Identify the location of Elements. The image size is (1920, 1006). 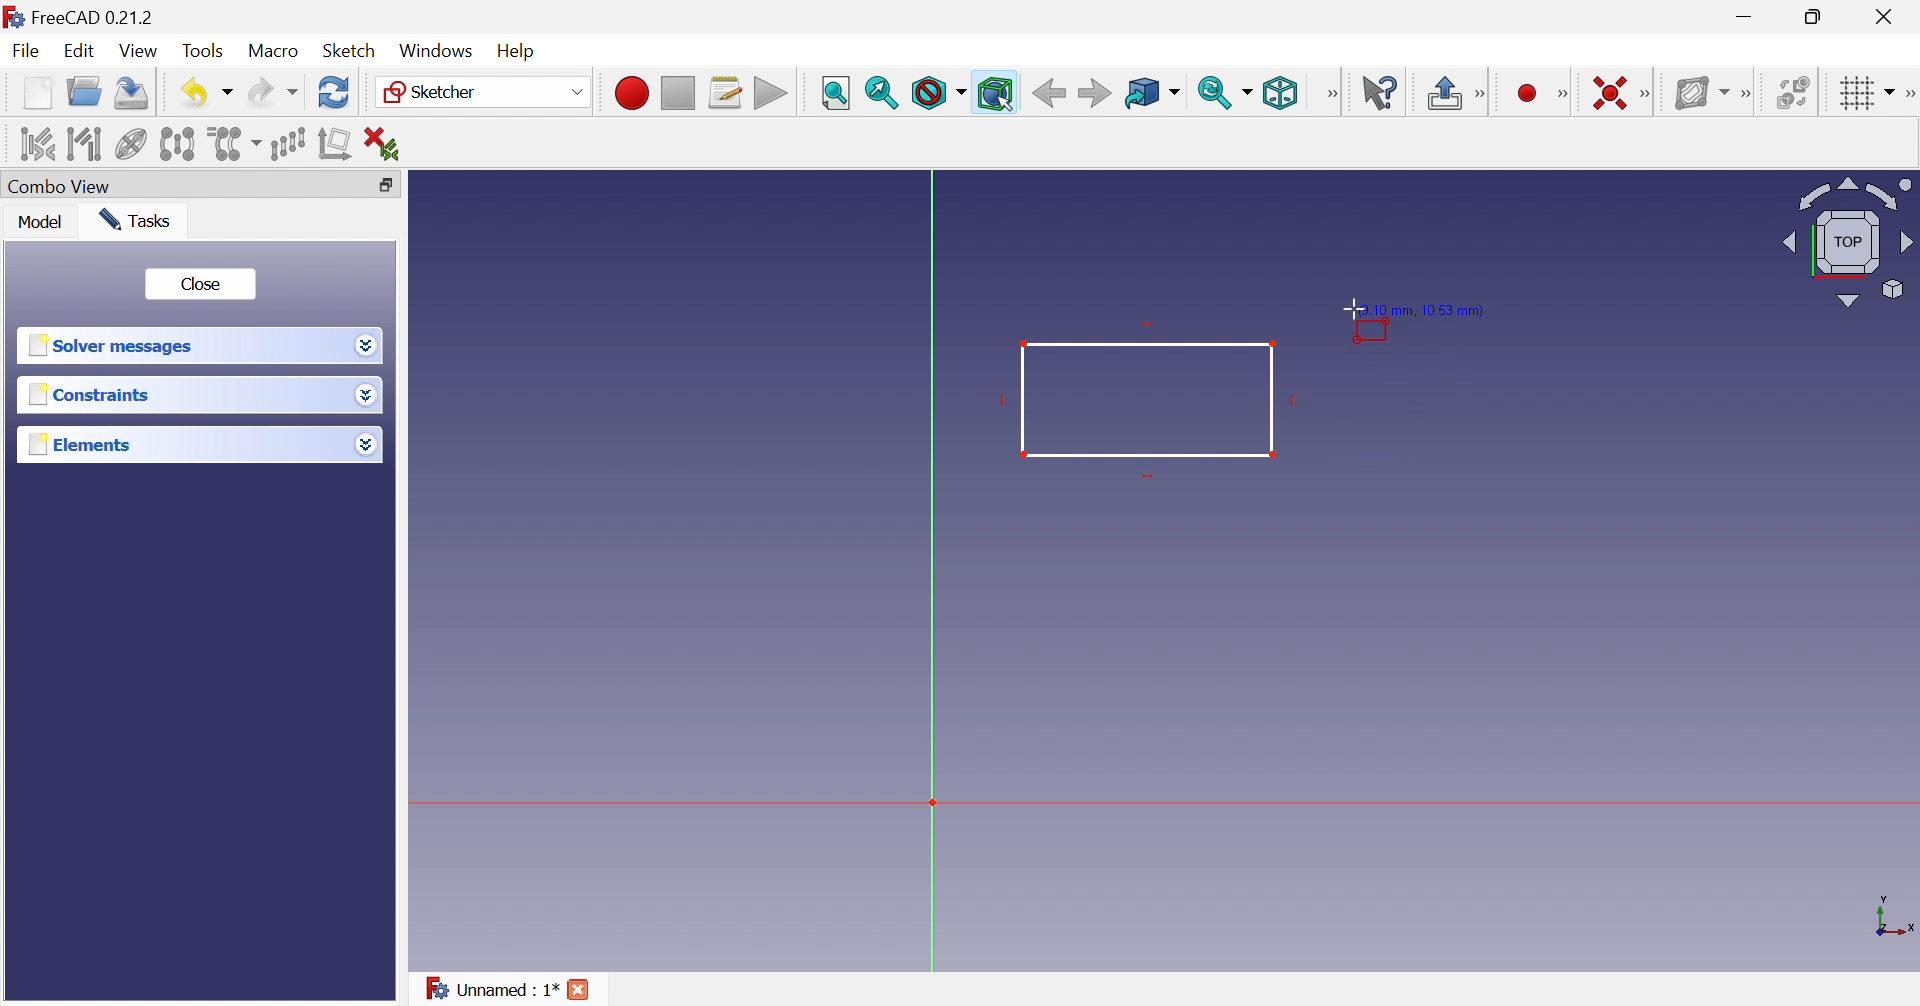
(82, 444).